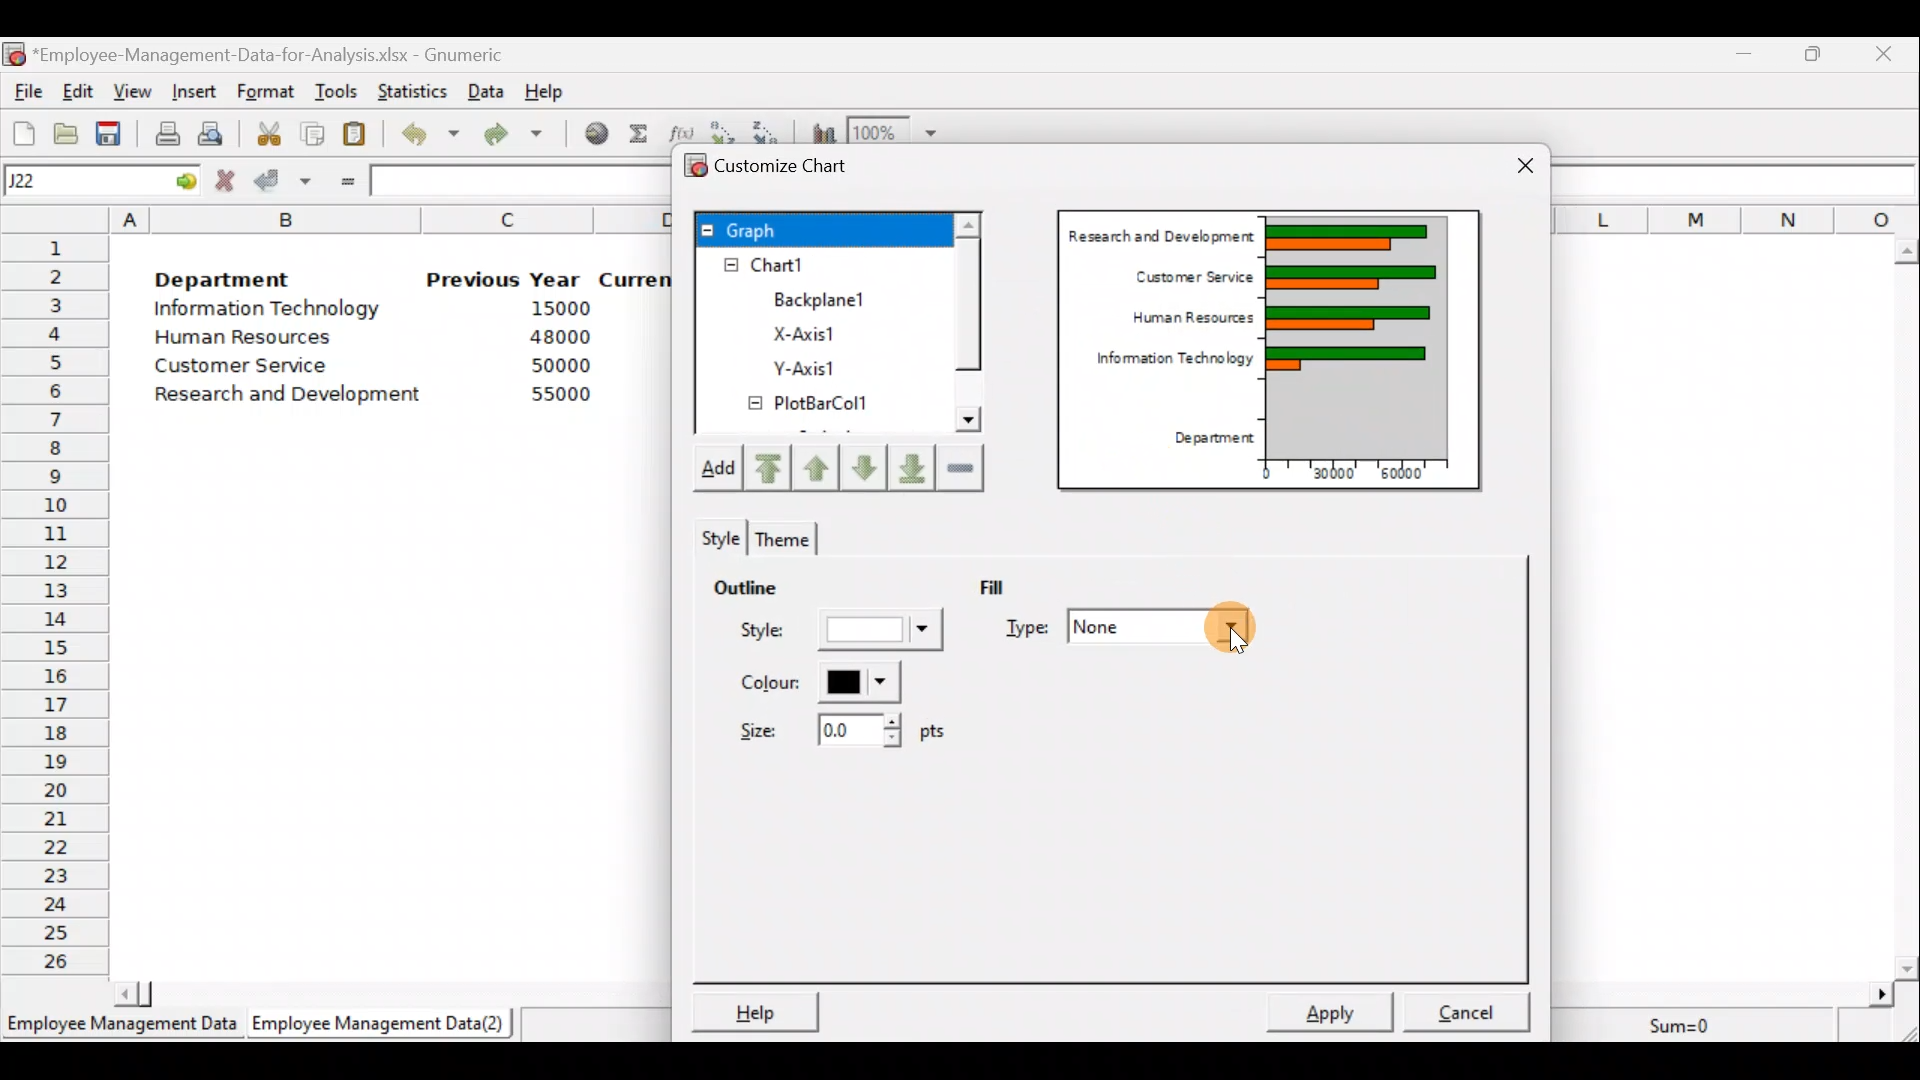 Image resolution: width=1920 pixels, height=1080 pixels. I want to click on BackPlane1, so click(832, 297).